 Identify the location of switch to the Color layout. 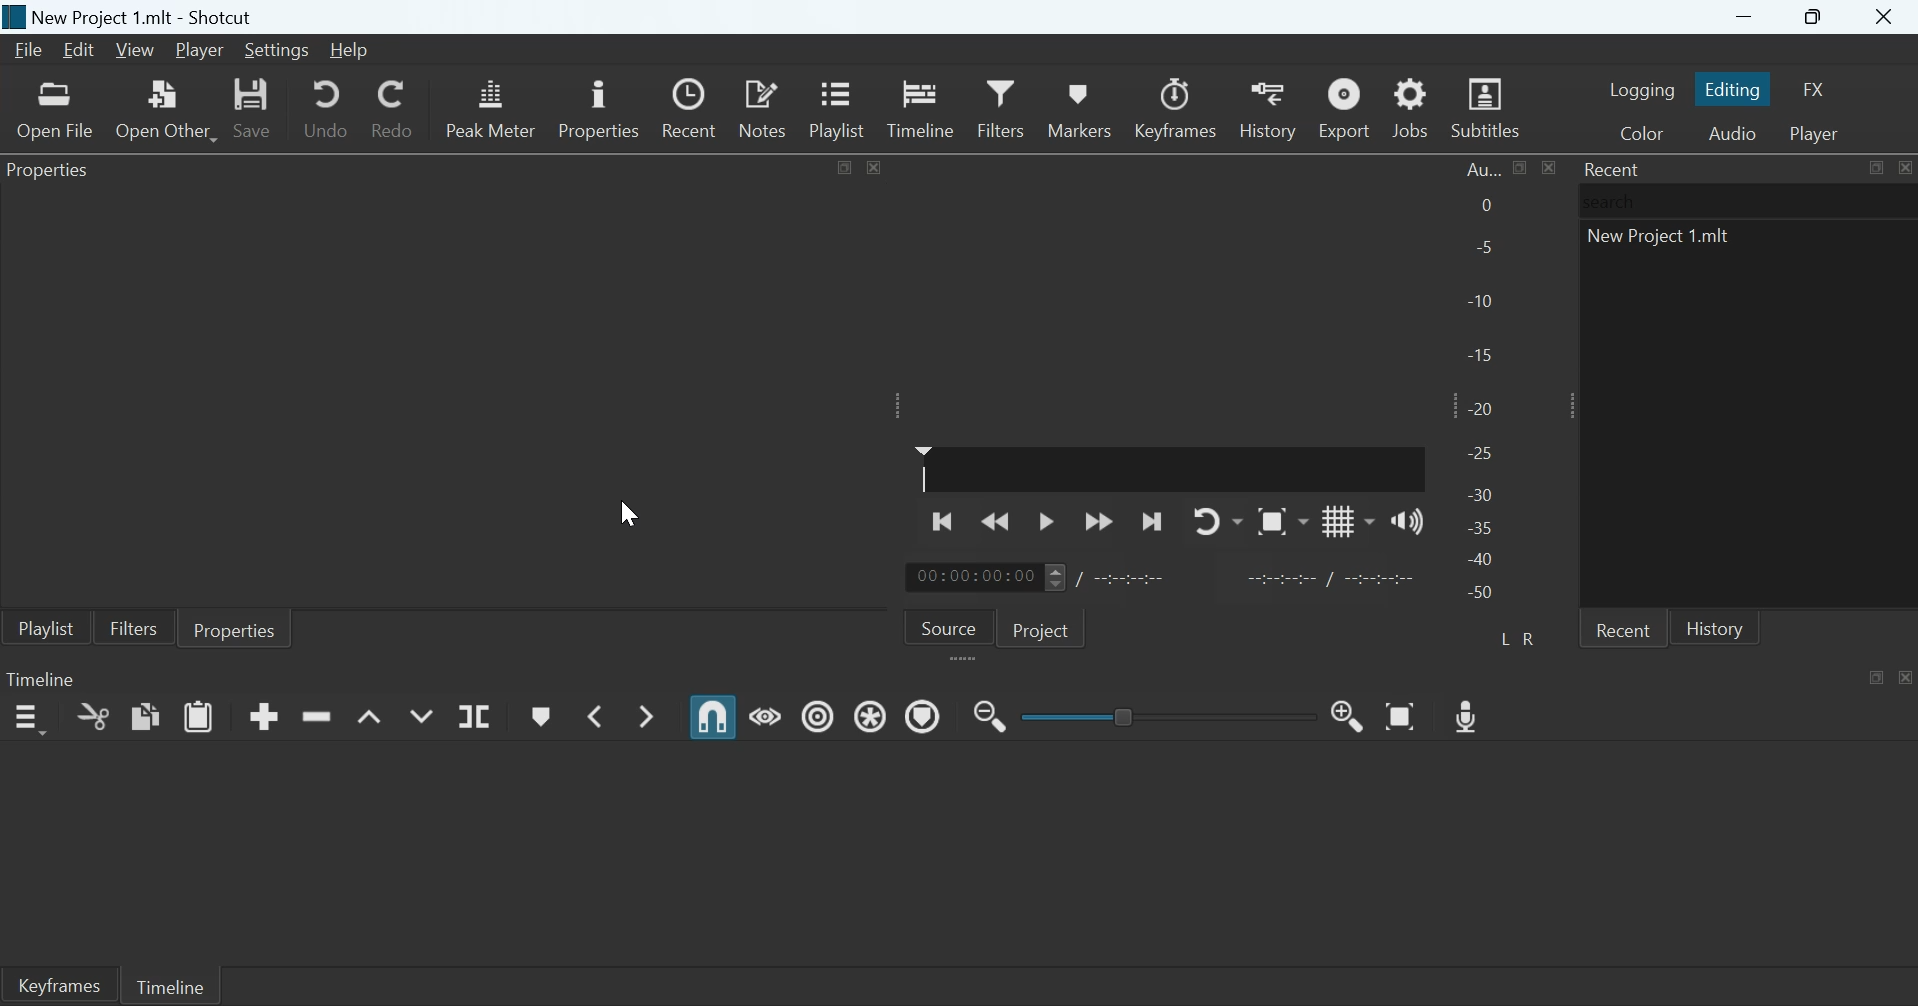
(1641, 132).